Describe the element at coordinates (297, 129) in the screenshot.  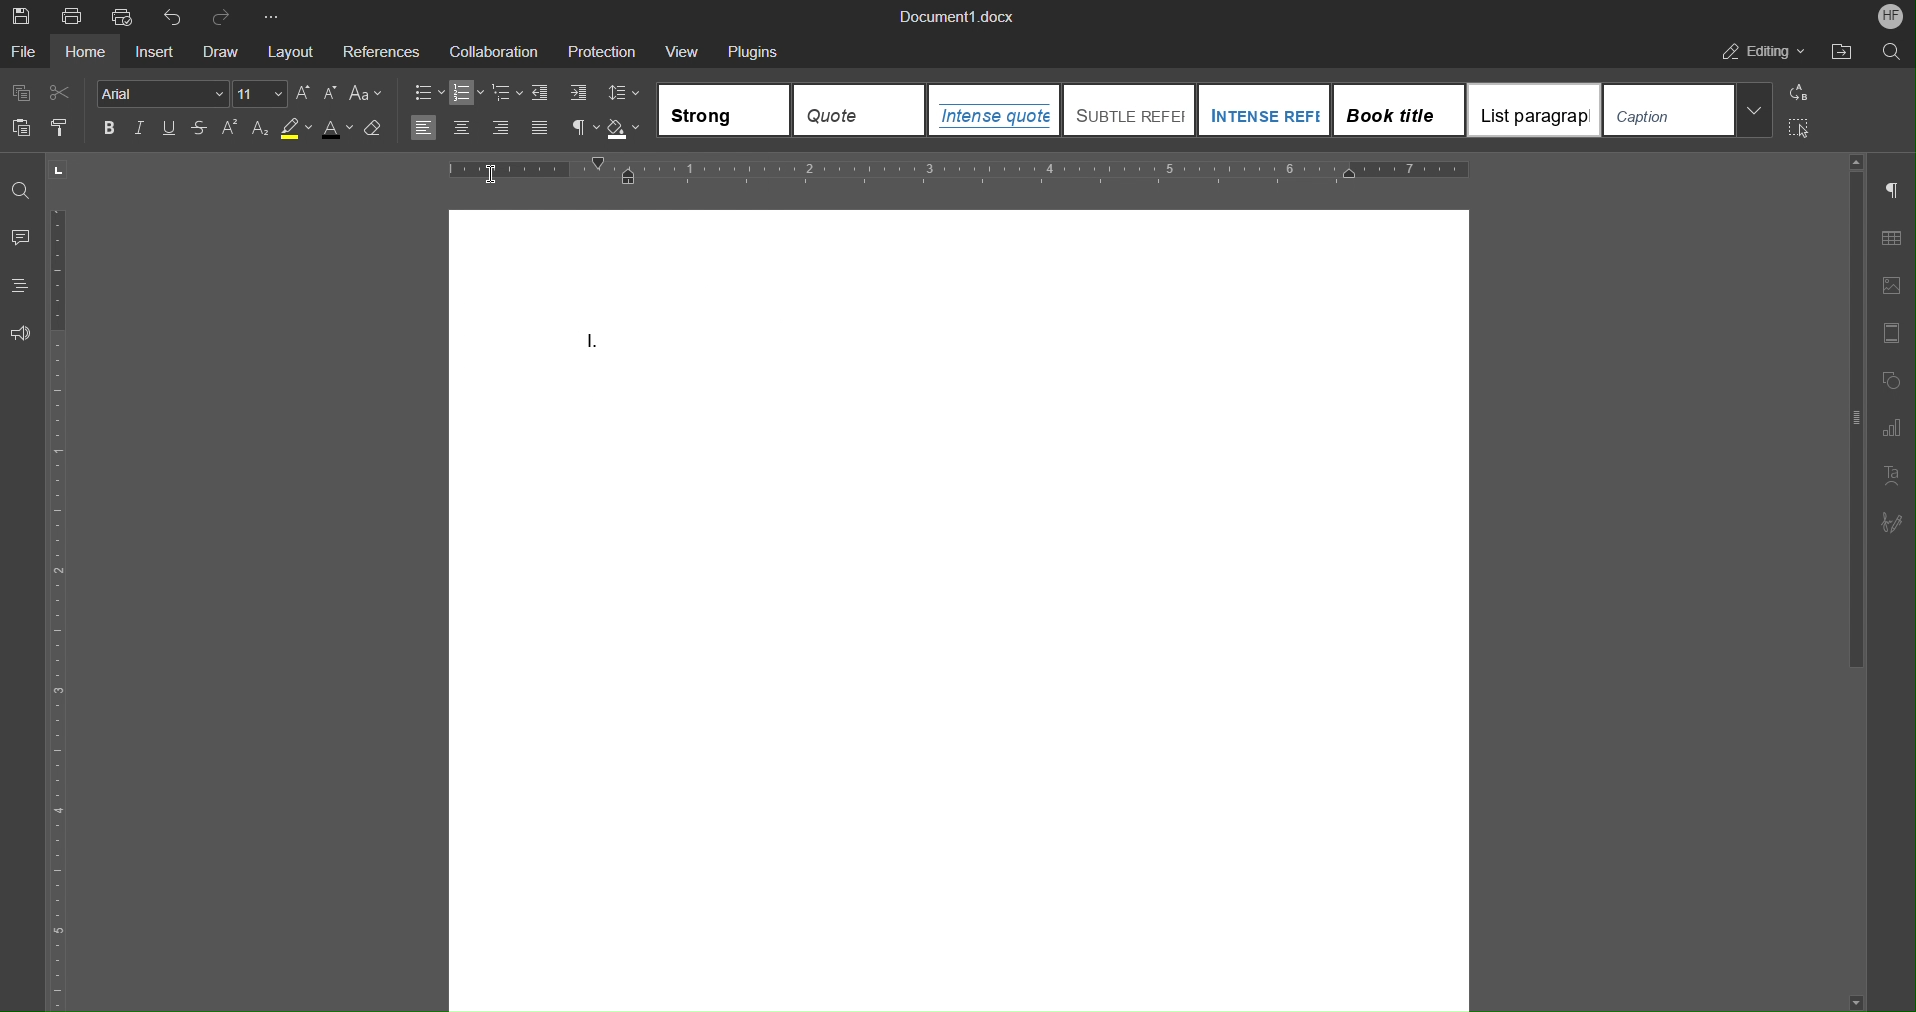
I see `Highlight` at that location.